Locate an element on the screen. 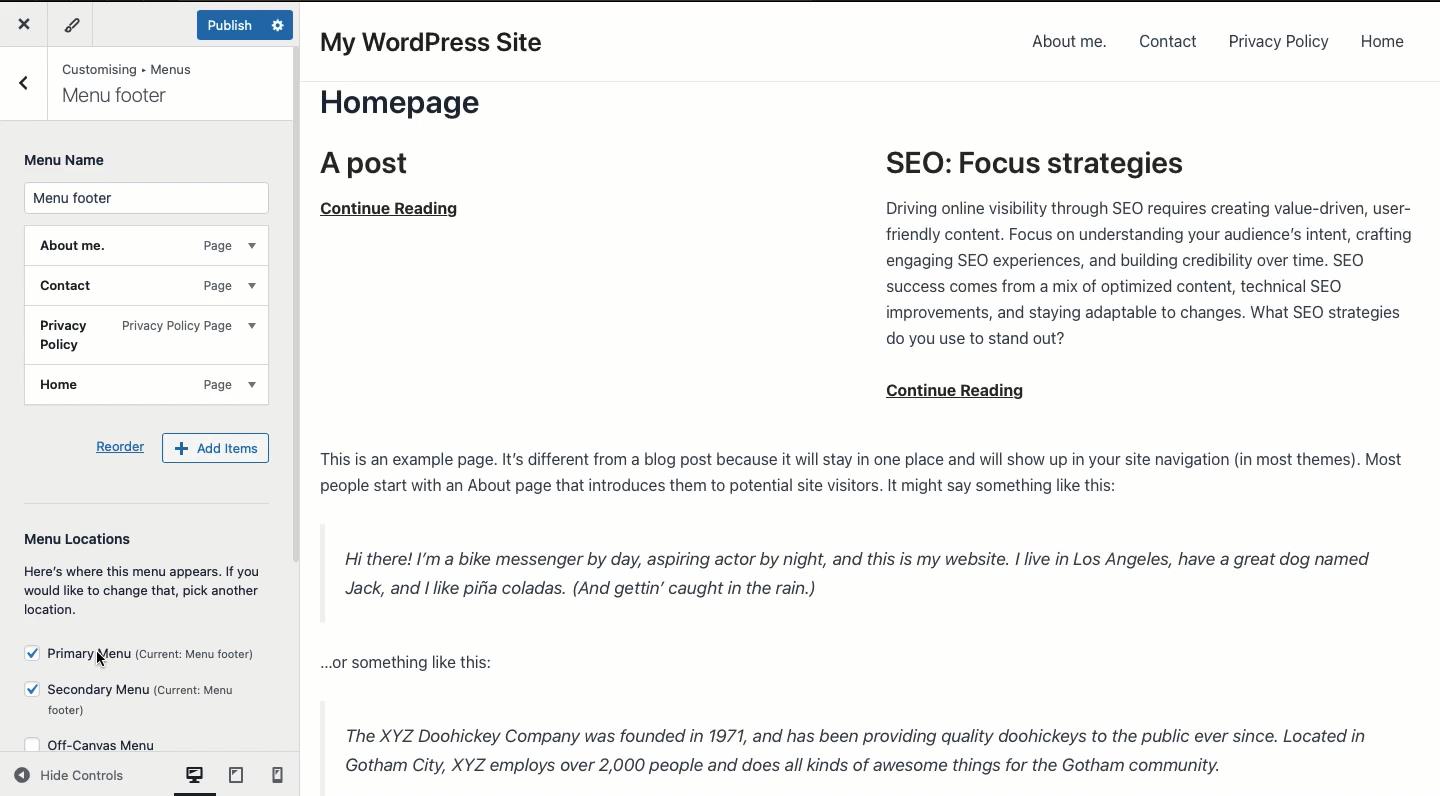 The width and height of the screenshot is (1440, 796). Menu locations is located at coordinates (141, 572).